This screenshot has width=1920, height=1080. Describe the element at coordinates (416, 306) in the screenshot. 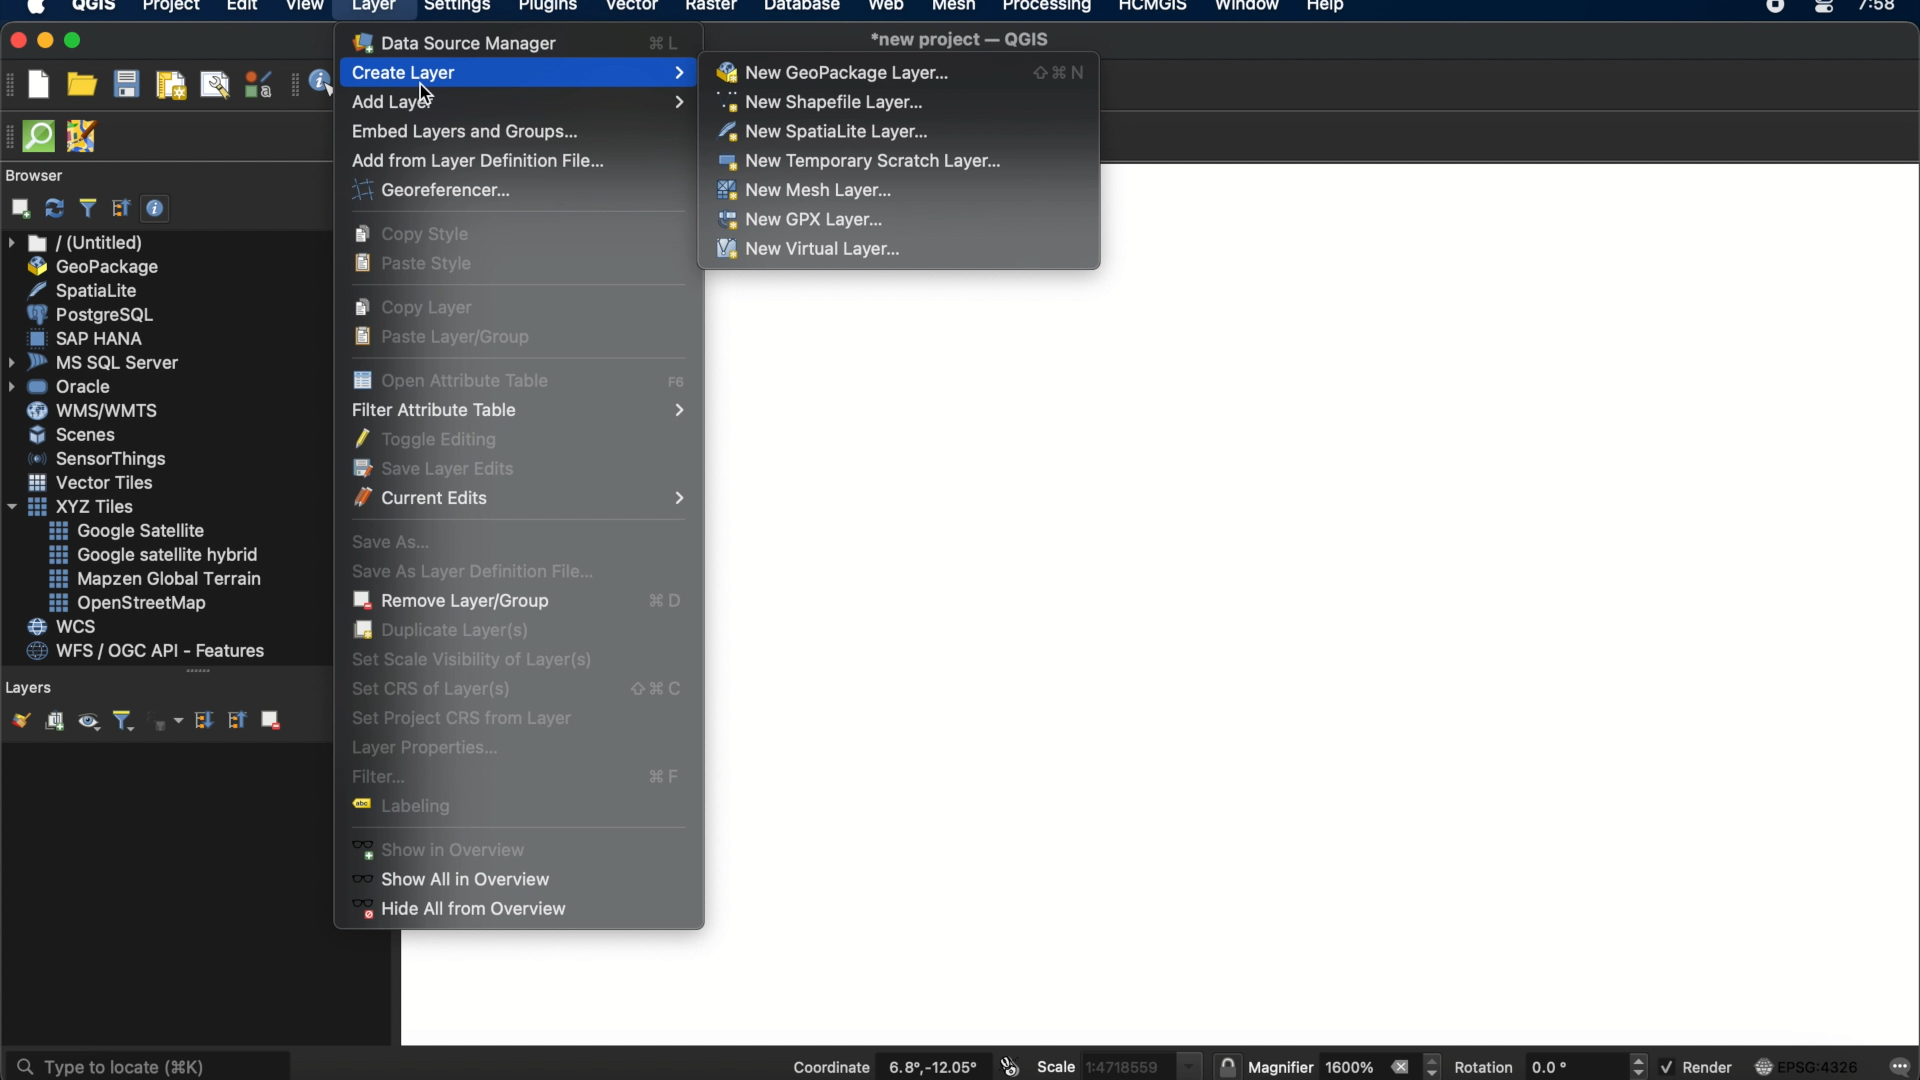

I see `copy layer` at that location.